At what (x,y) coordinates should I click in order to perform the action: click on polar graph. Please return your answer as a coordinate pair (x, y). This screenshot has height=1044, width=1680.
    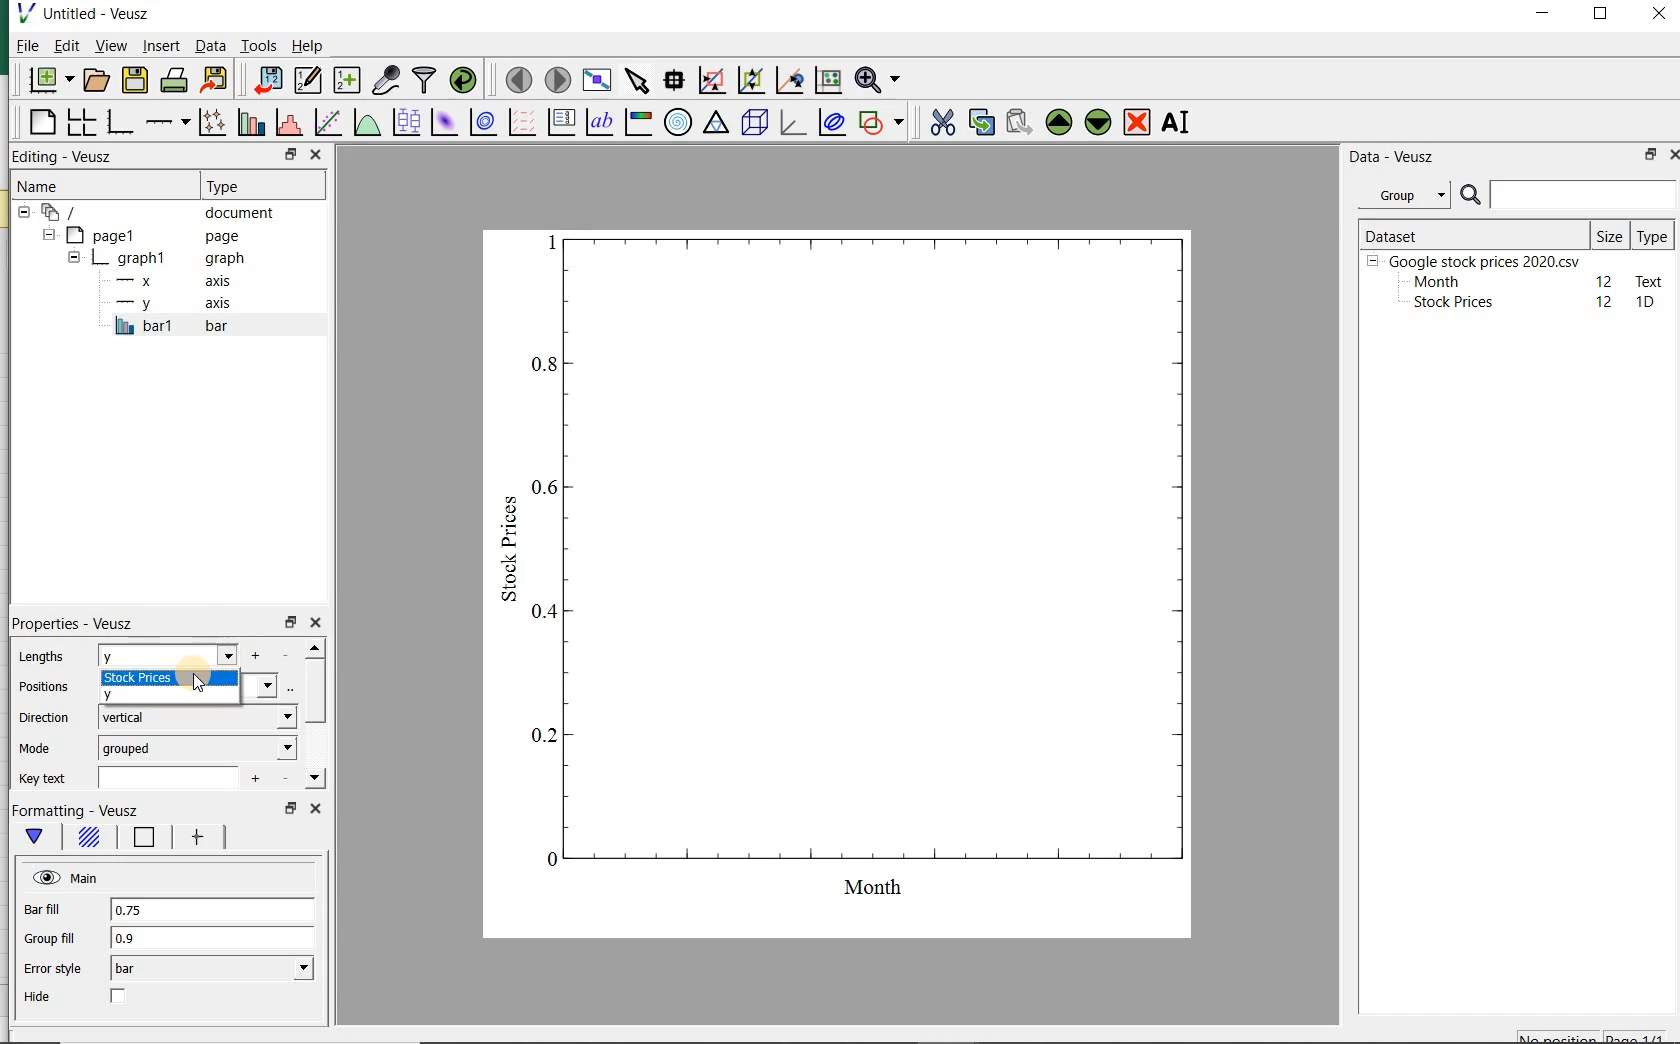
    Looking at the image, I should click on (677, 121).